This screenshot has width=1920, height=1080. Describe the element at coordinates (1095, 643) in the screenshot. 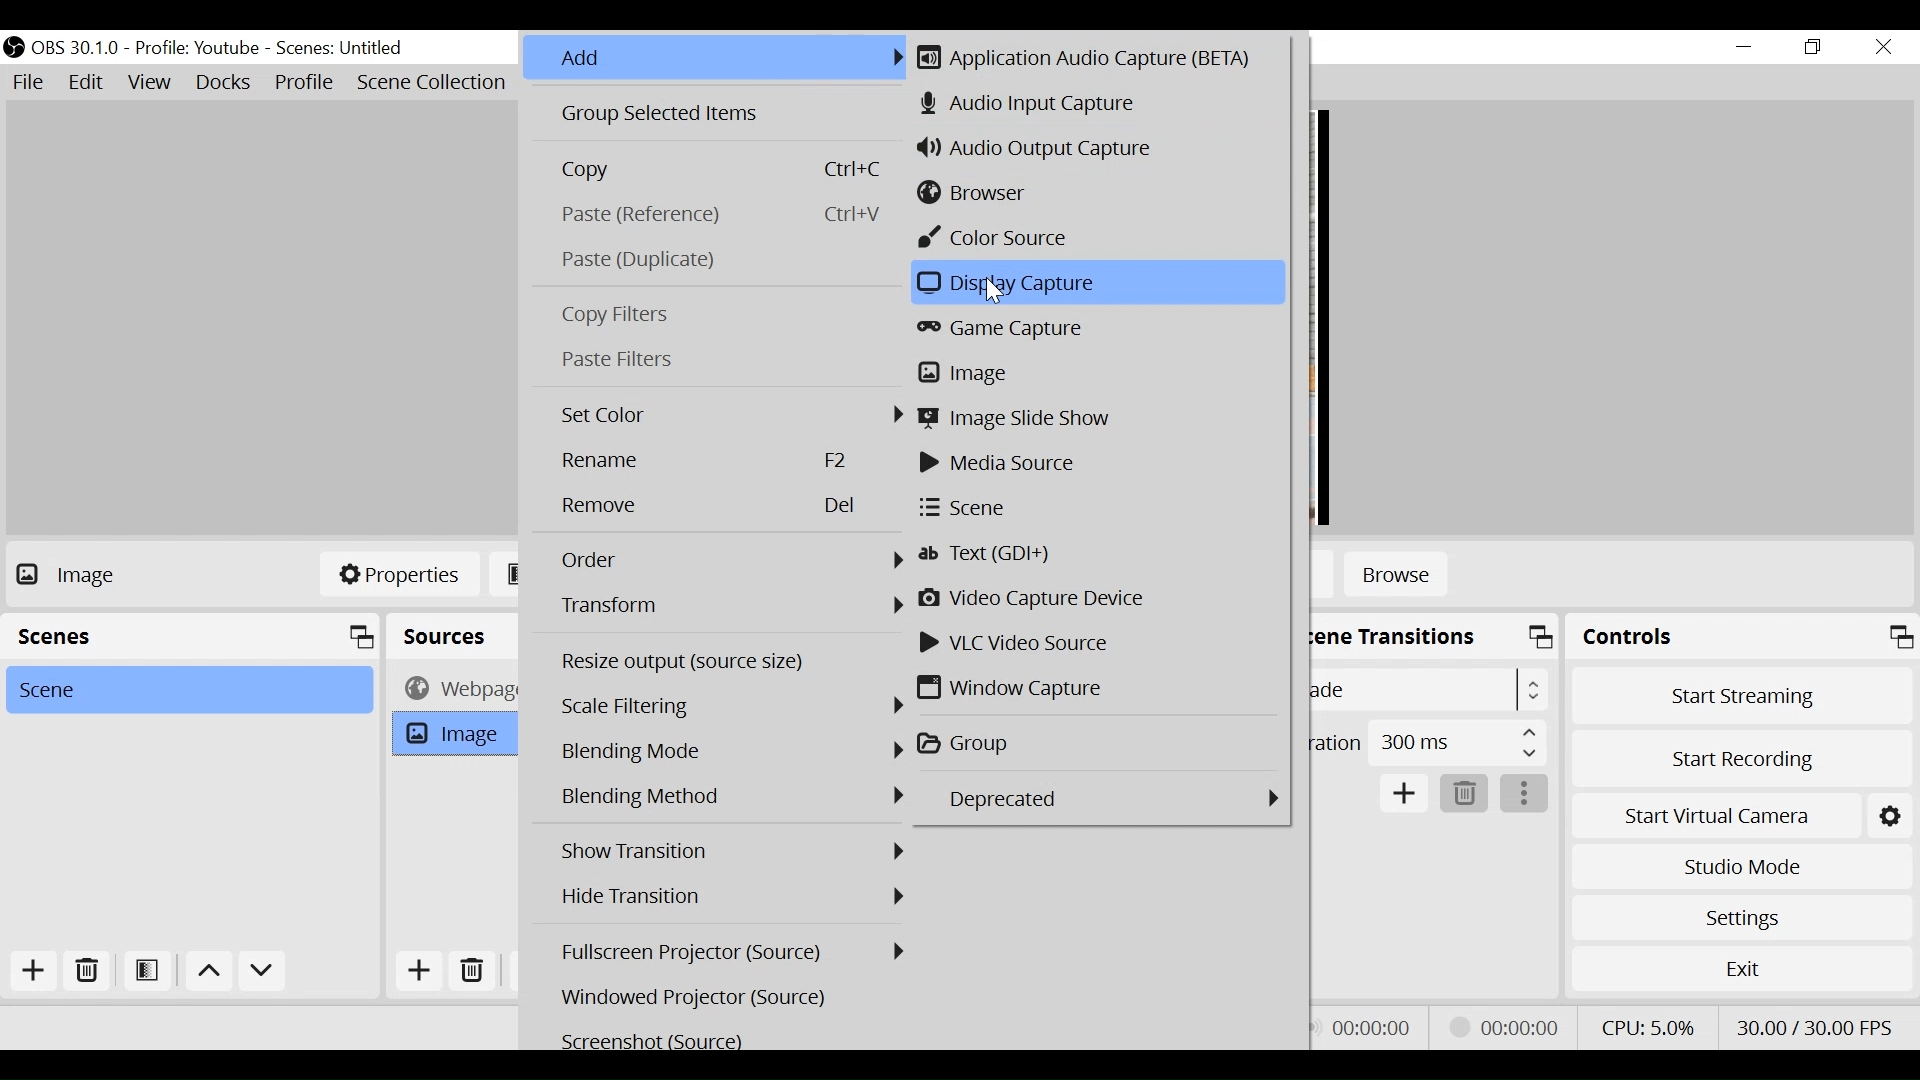

I see `VLC Video Source` at that location.